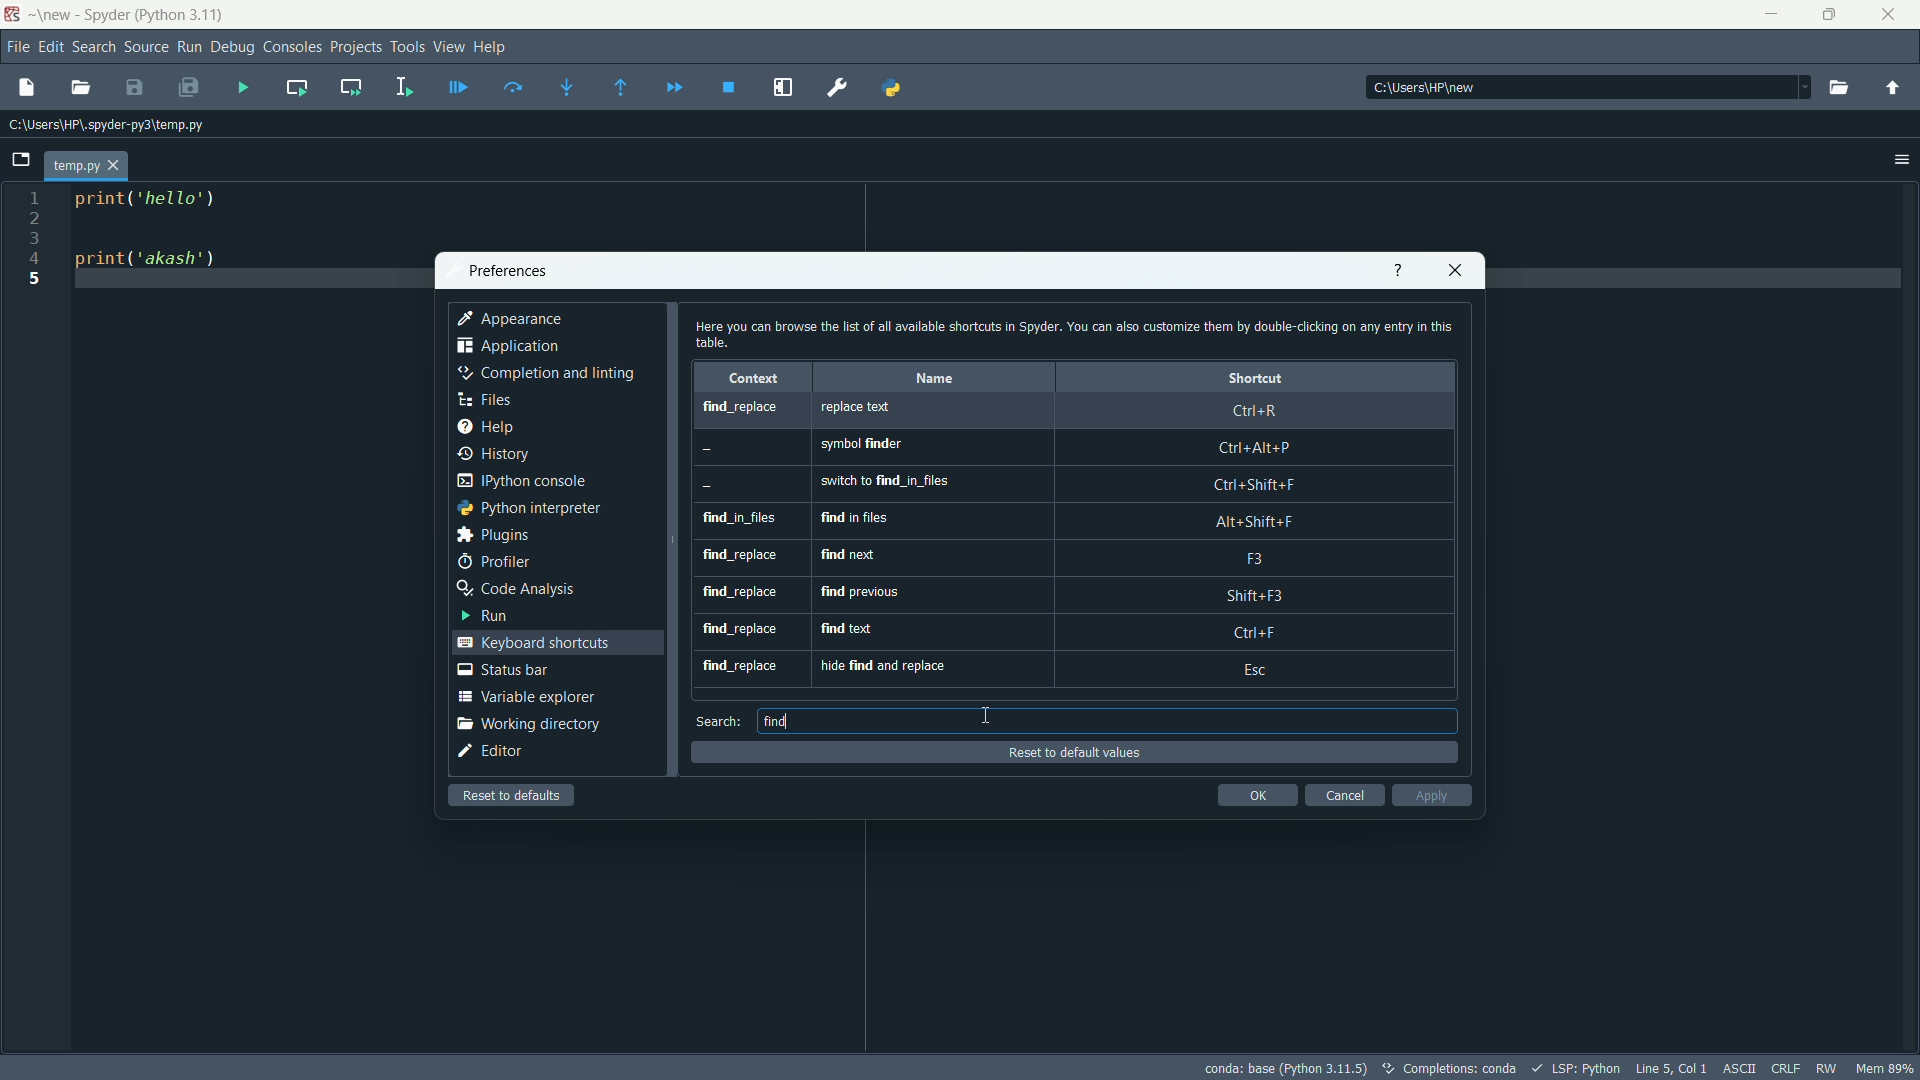 The image size is (1920, 1080). Describe the element at coordinates (671, 86) in the screenshot. I see `continue execution untill next break point` at that location.